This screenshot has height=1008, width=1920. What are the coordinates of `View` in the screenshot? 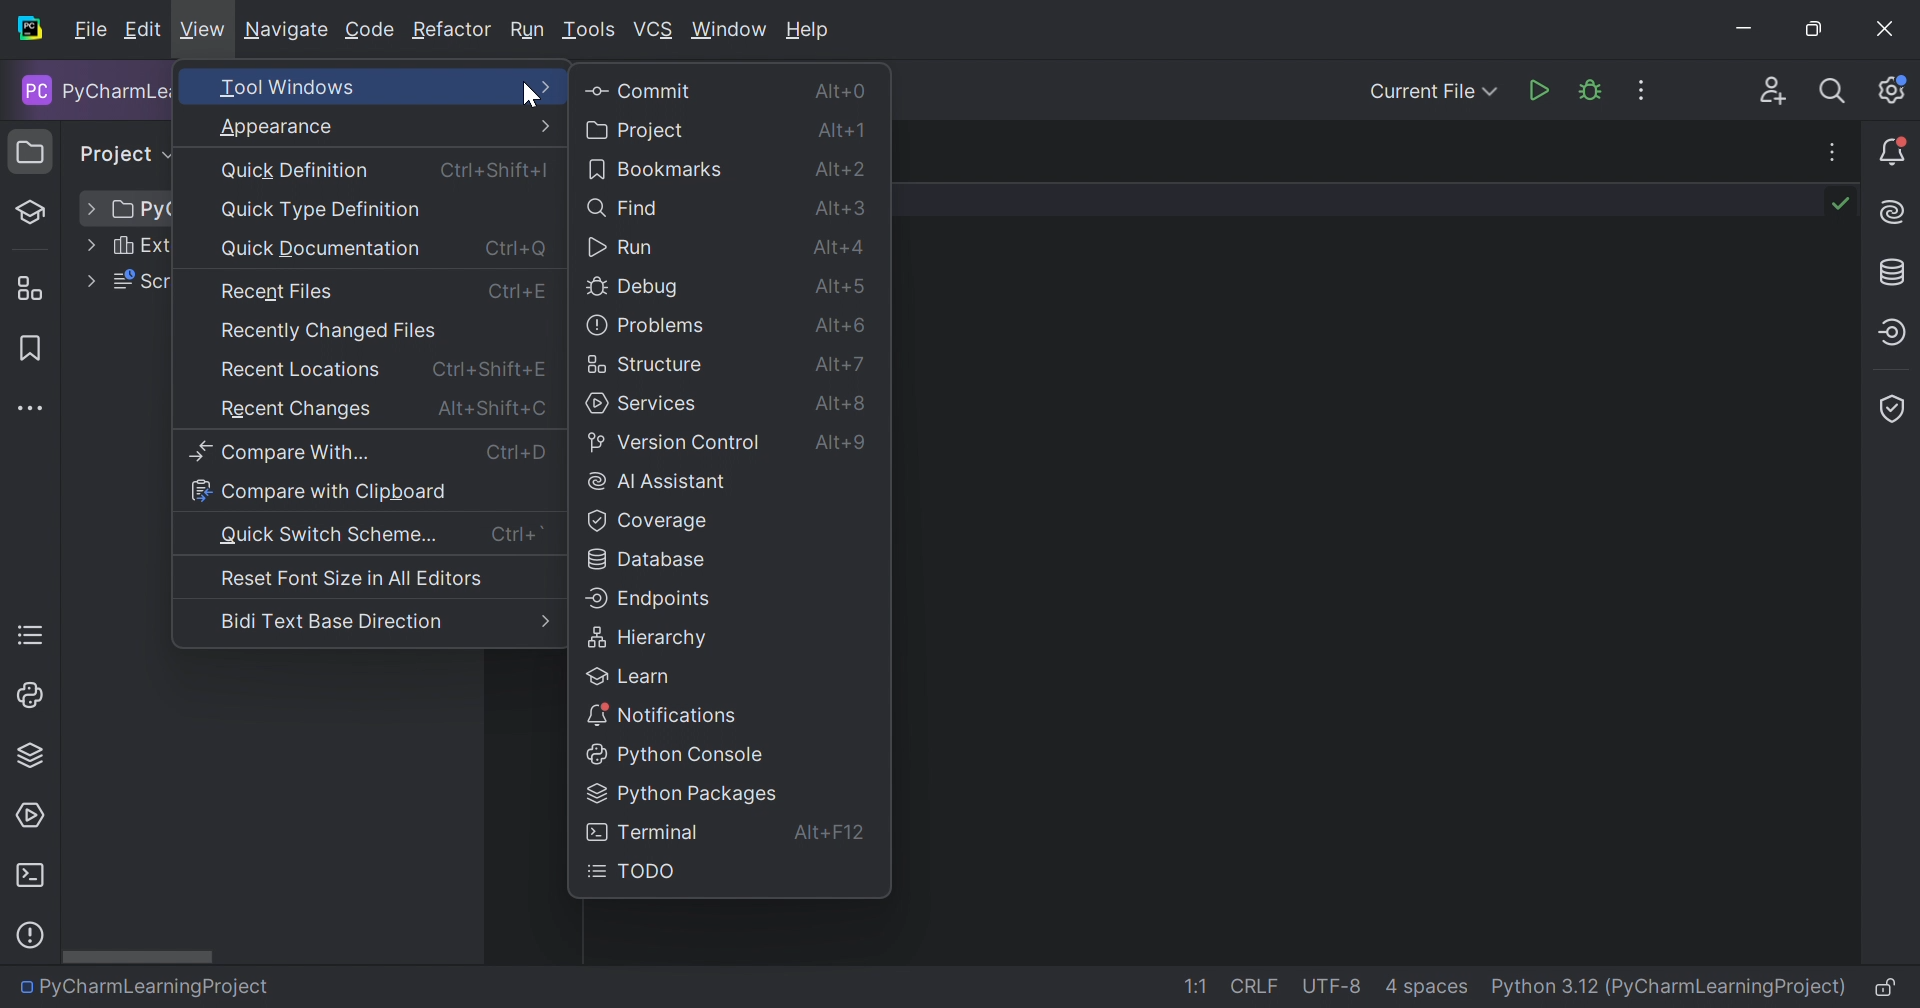 It's located at (202, 33).